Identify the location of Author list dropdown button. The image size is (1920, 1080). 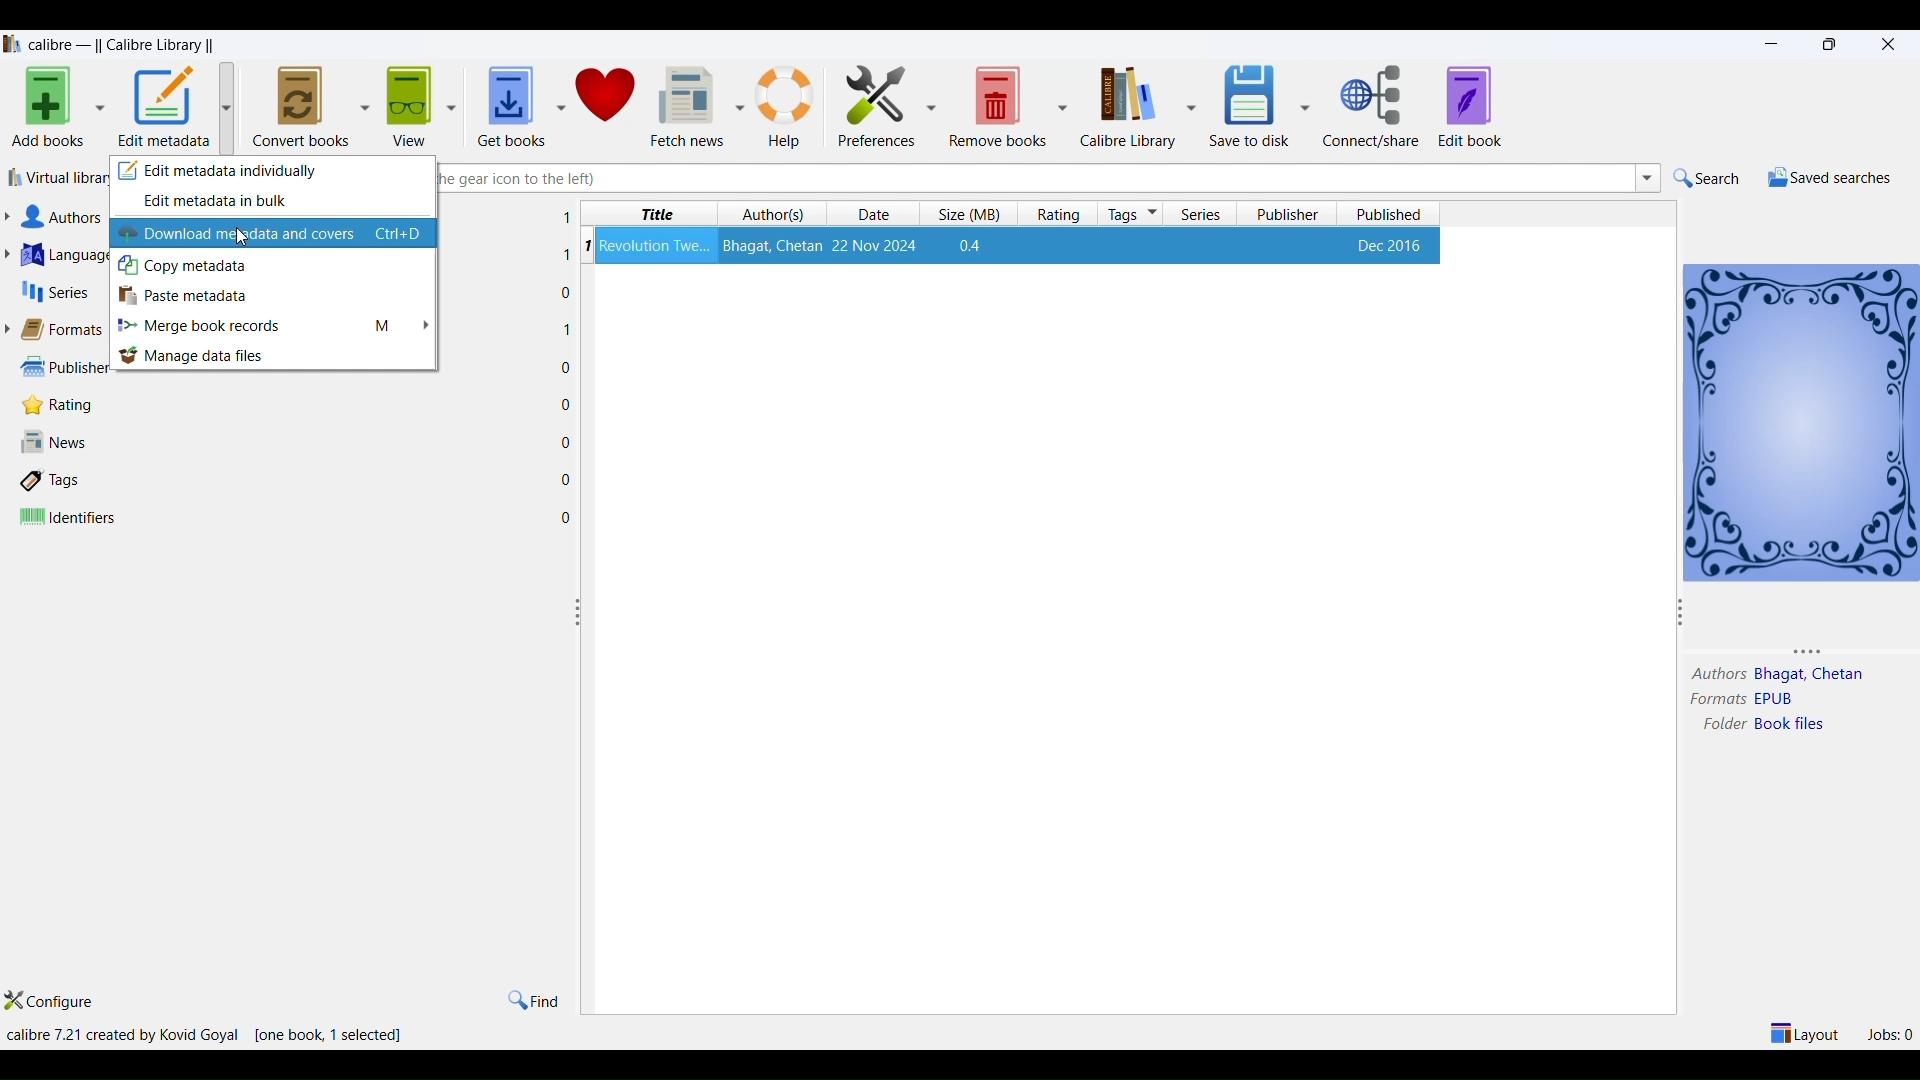
(13, 217).